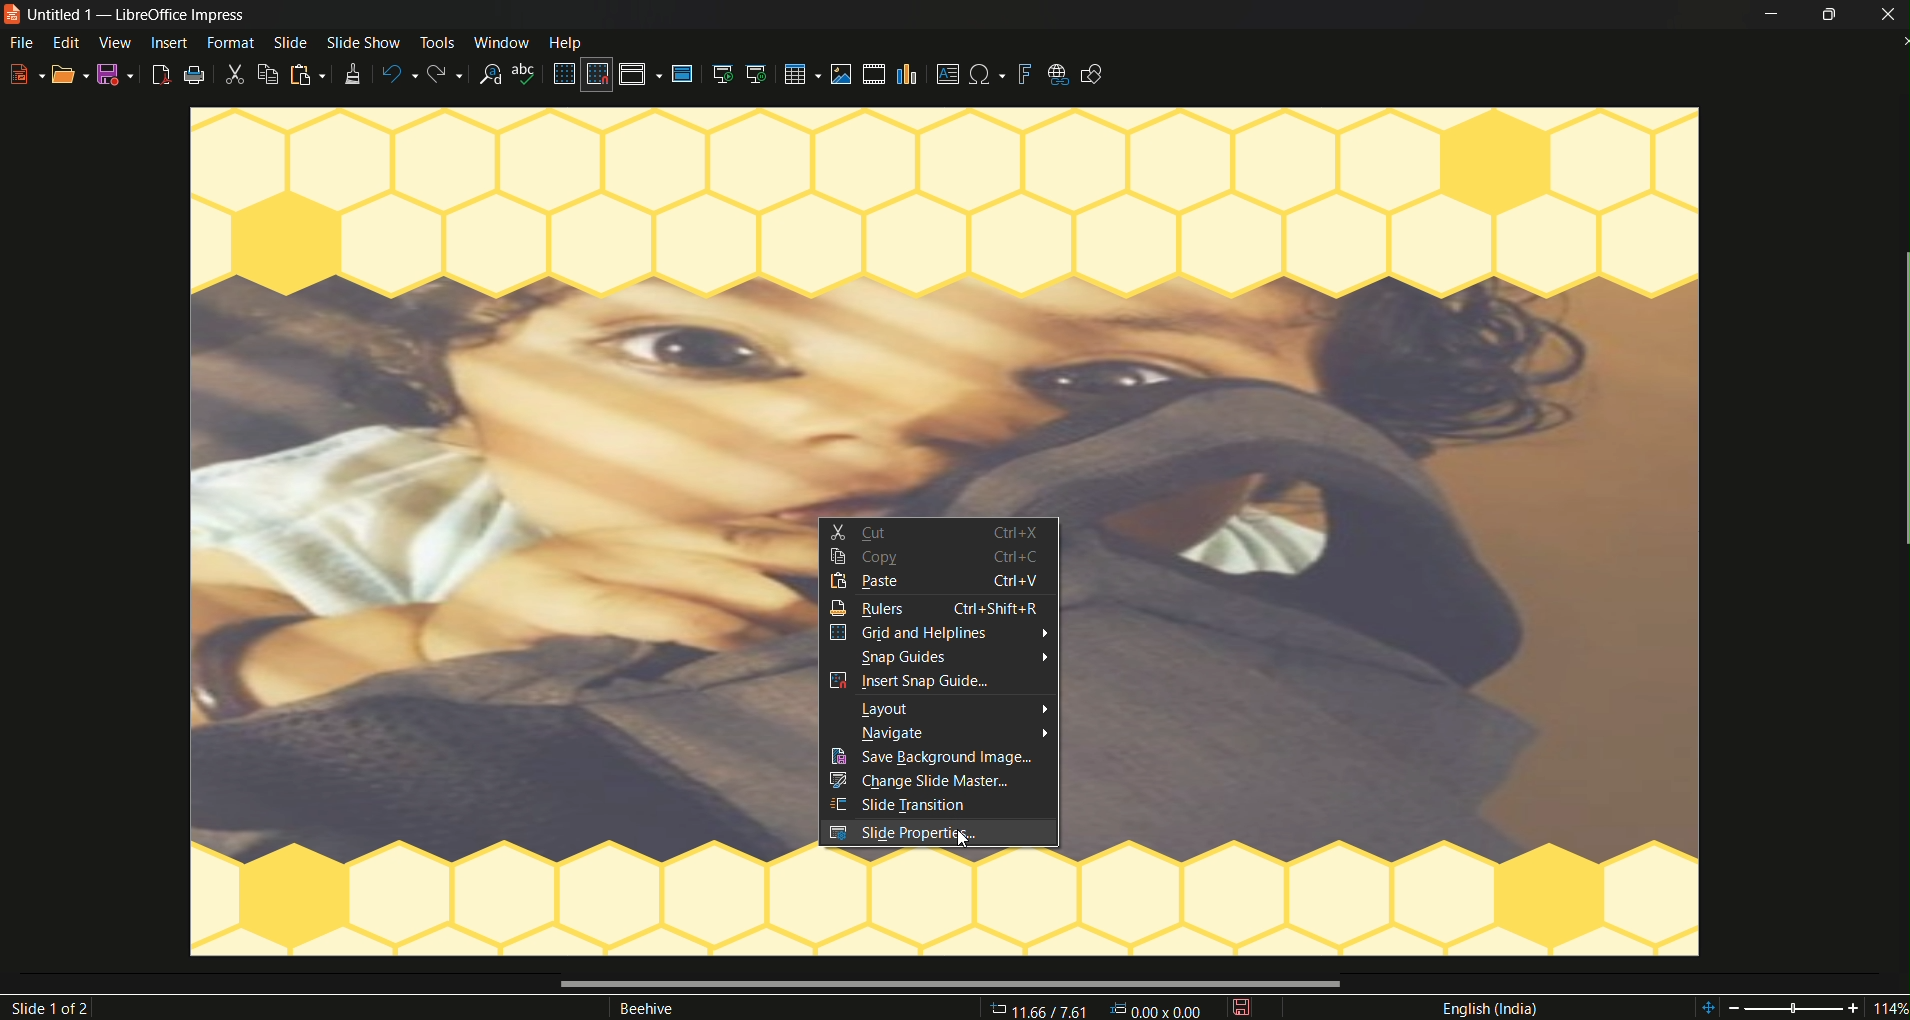 This screenshot has height=1020, width=1910. Describe the element at coordinates (760, 75) in the screenshot. I see `start from the current slide` at that location.